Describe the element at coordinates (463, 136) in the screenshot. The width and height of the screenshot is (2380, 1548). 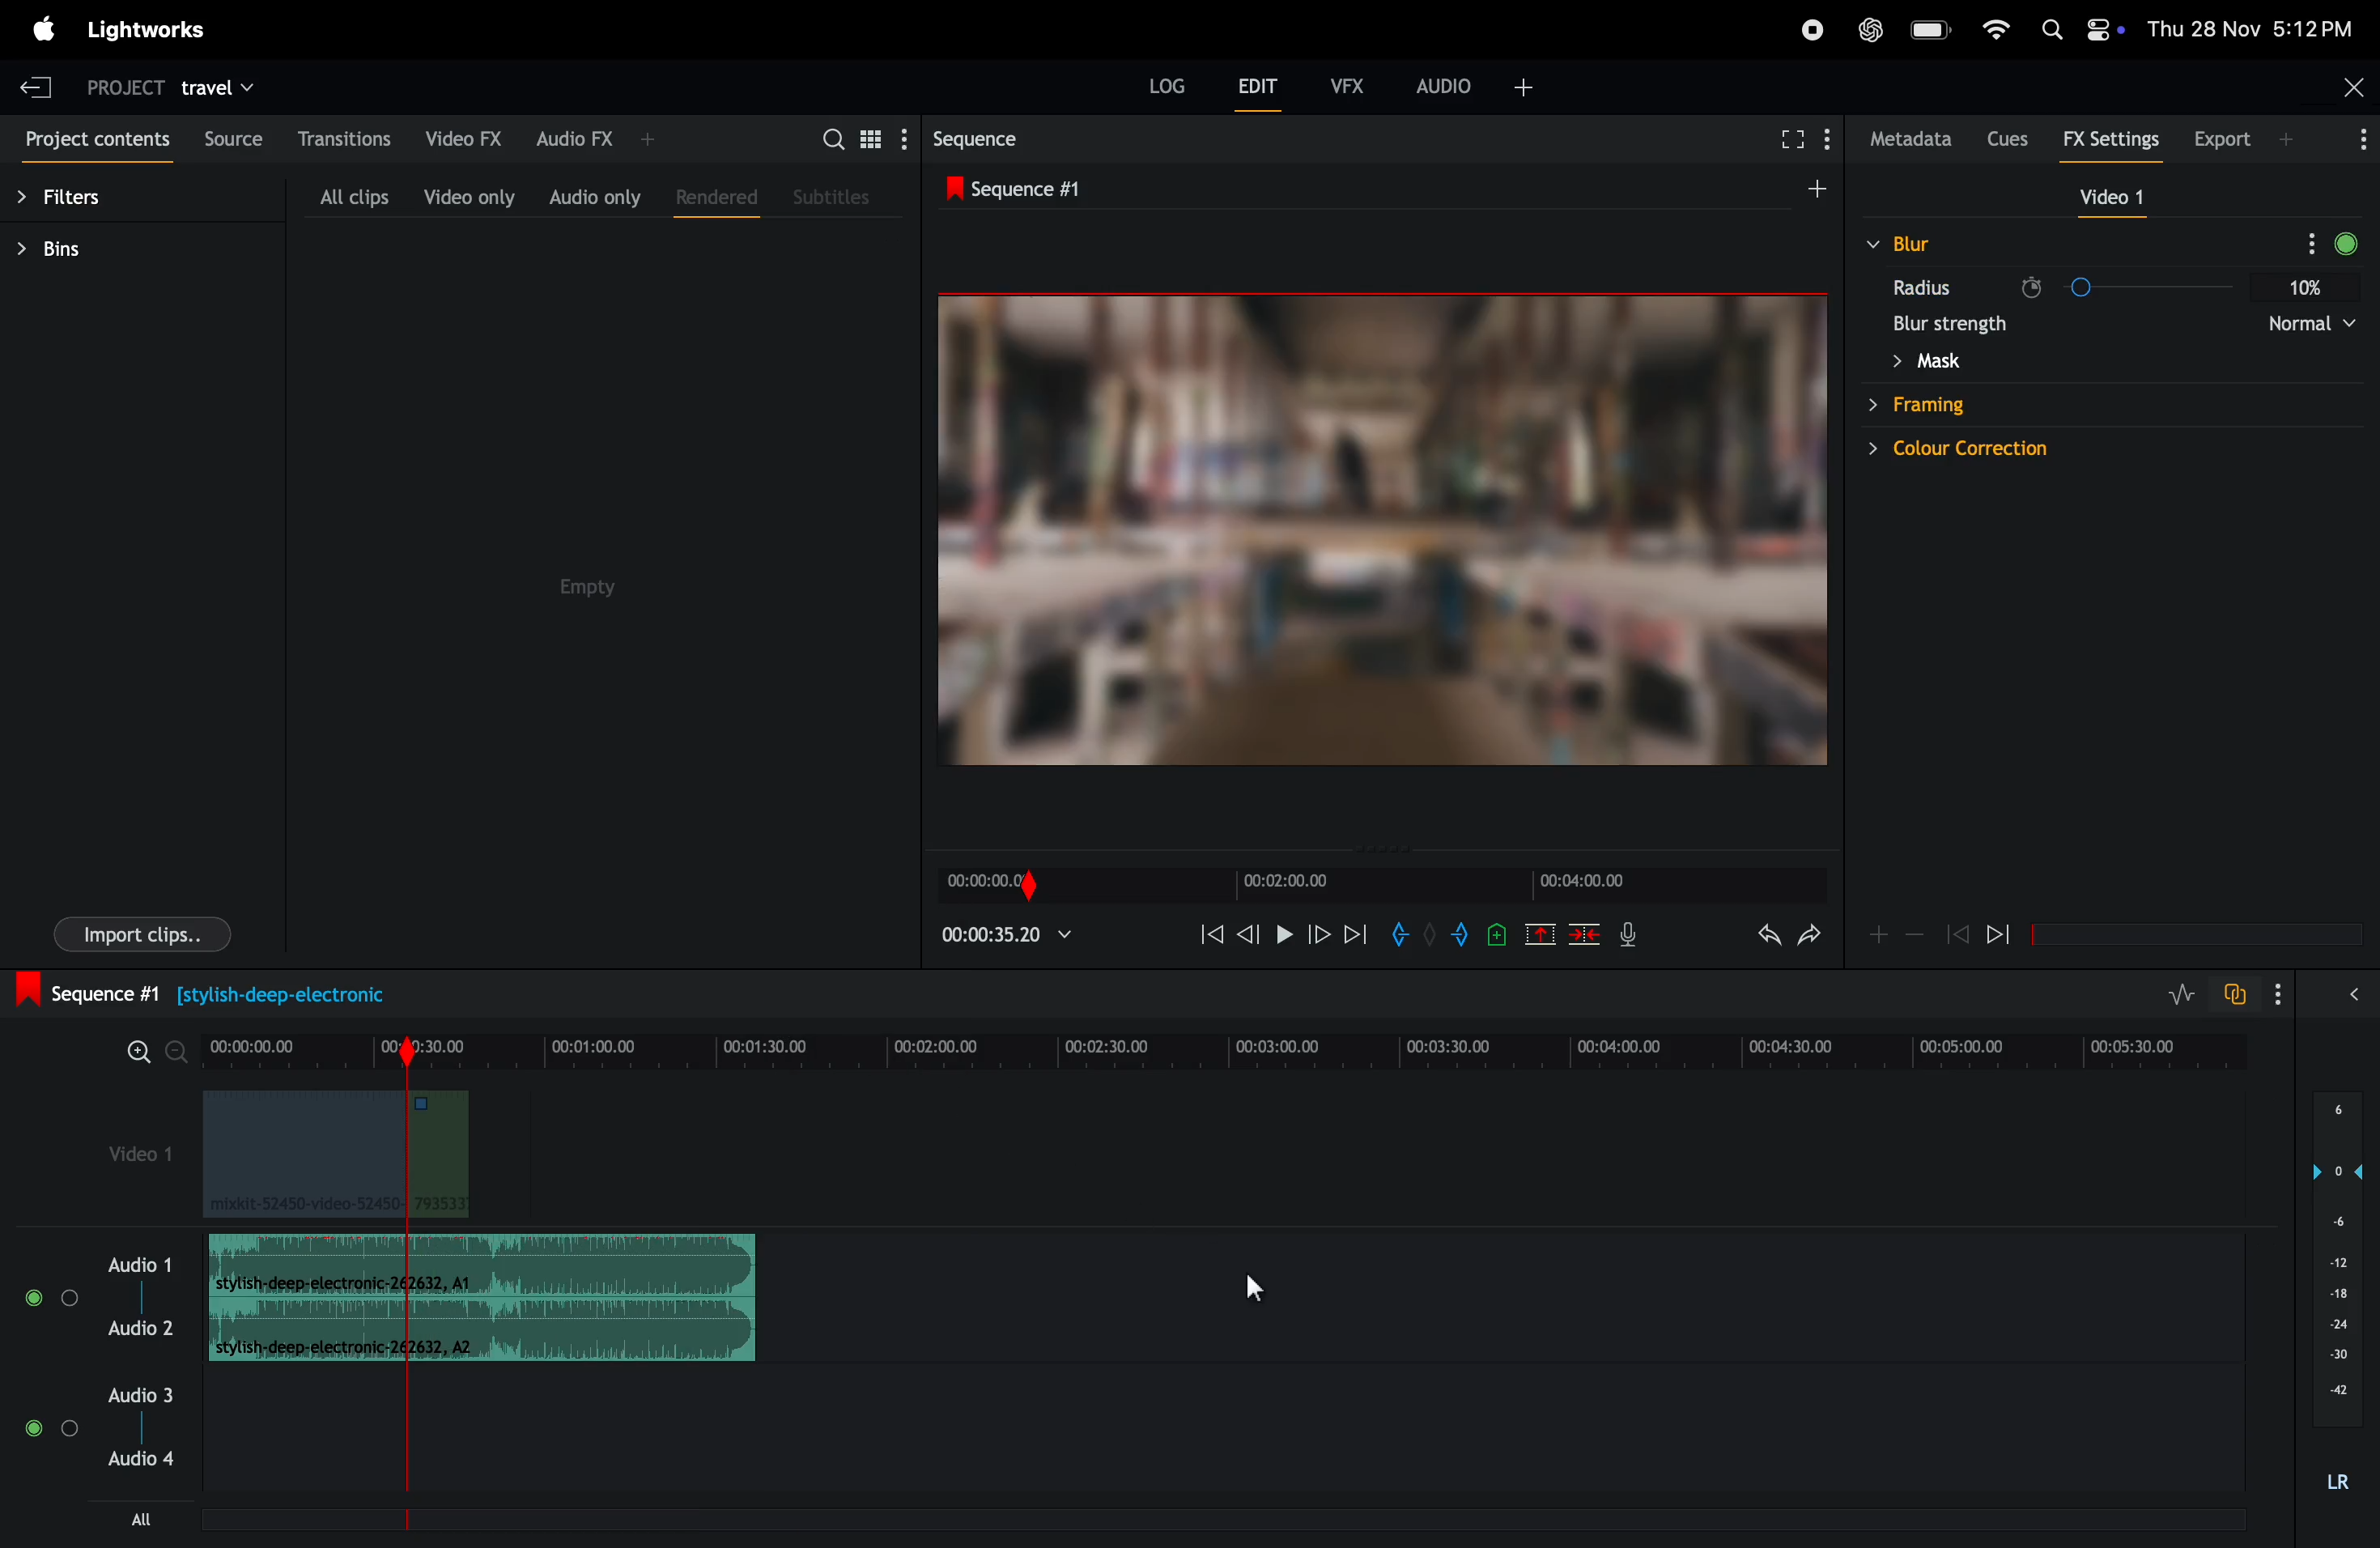
I see `video fx` at that location.